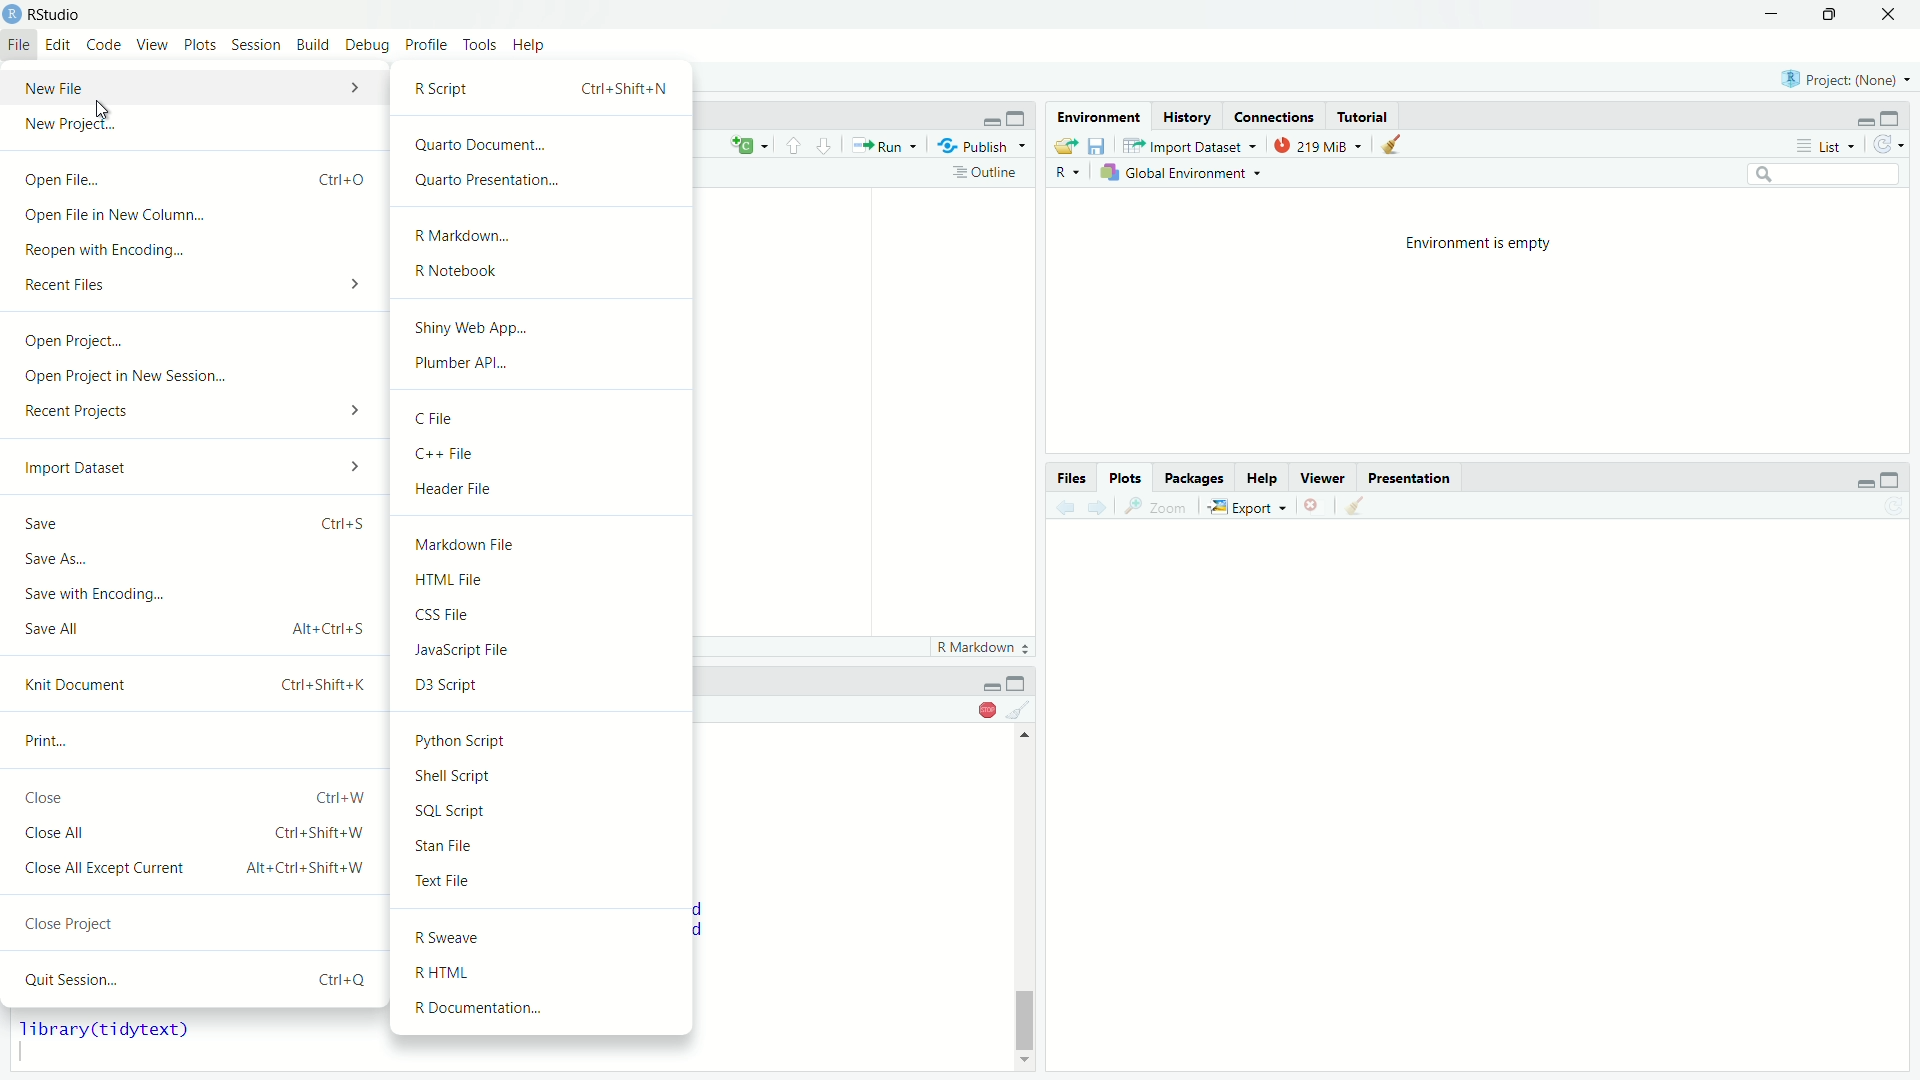 The width and height of the screenshot is (1920, 1080). What do you see at coordinates (885, 146) in the screenshot?
I see `Run the current line` at bounding box center [885, 146].